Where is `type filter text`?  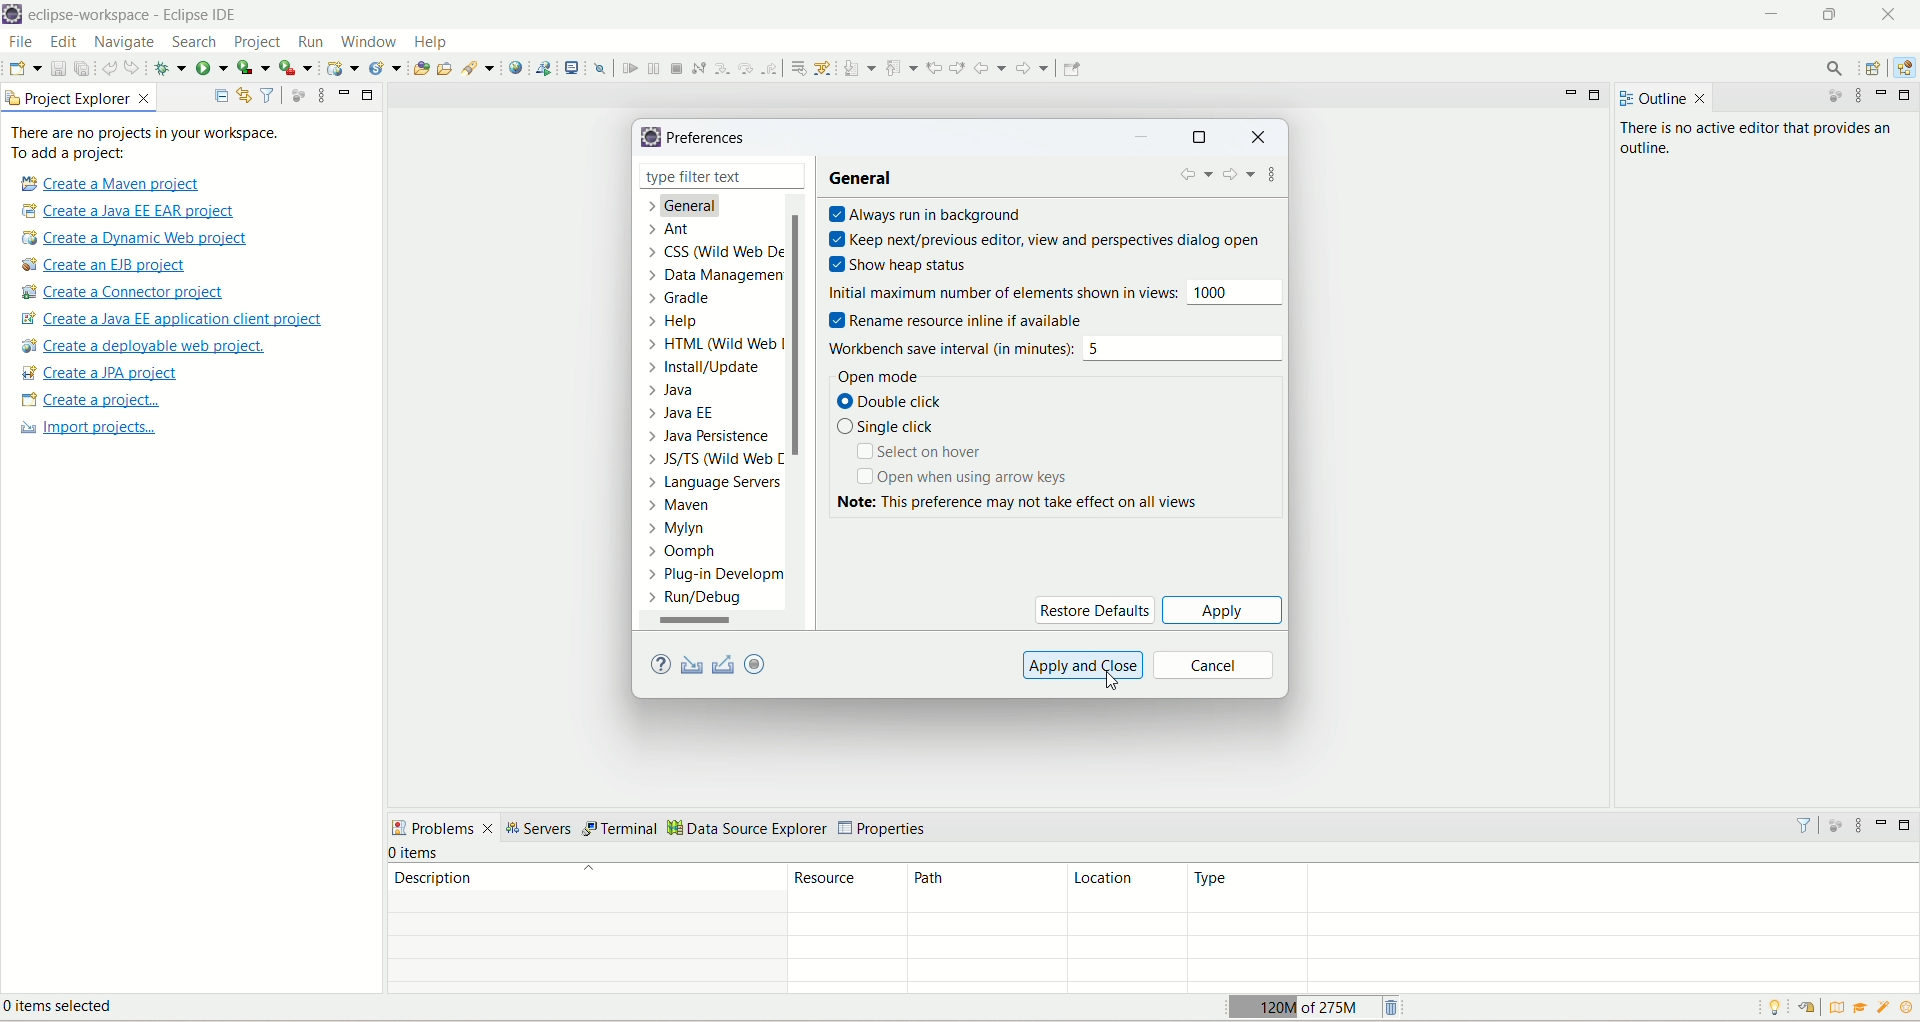 type filter text is located at coordinates (710, 177).